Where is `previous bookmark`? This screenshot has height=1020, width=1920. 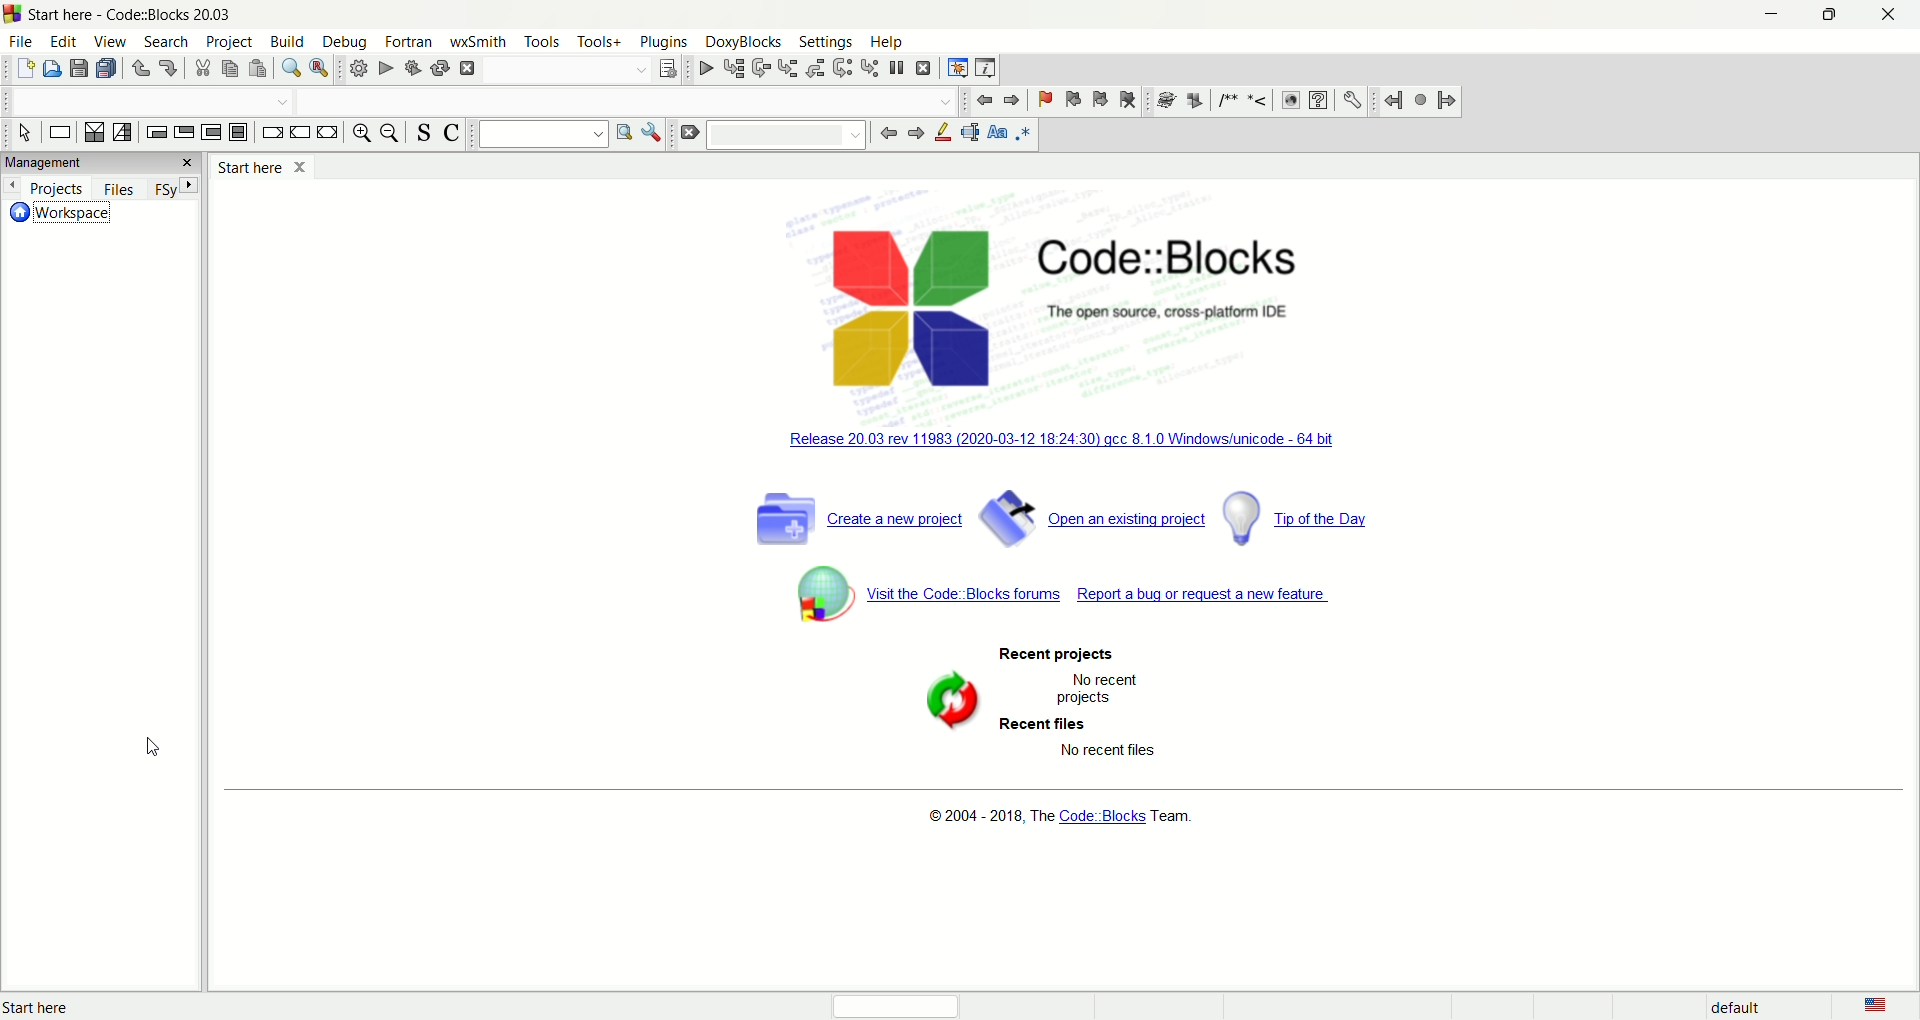
previous bookmark is located at coordinates (1075, 98).